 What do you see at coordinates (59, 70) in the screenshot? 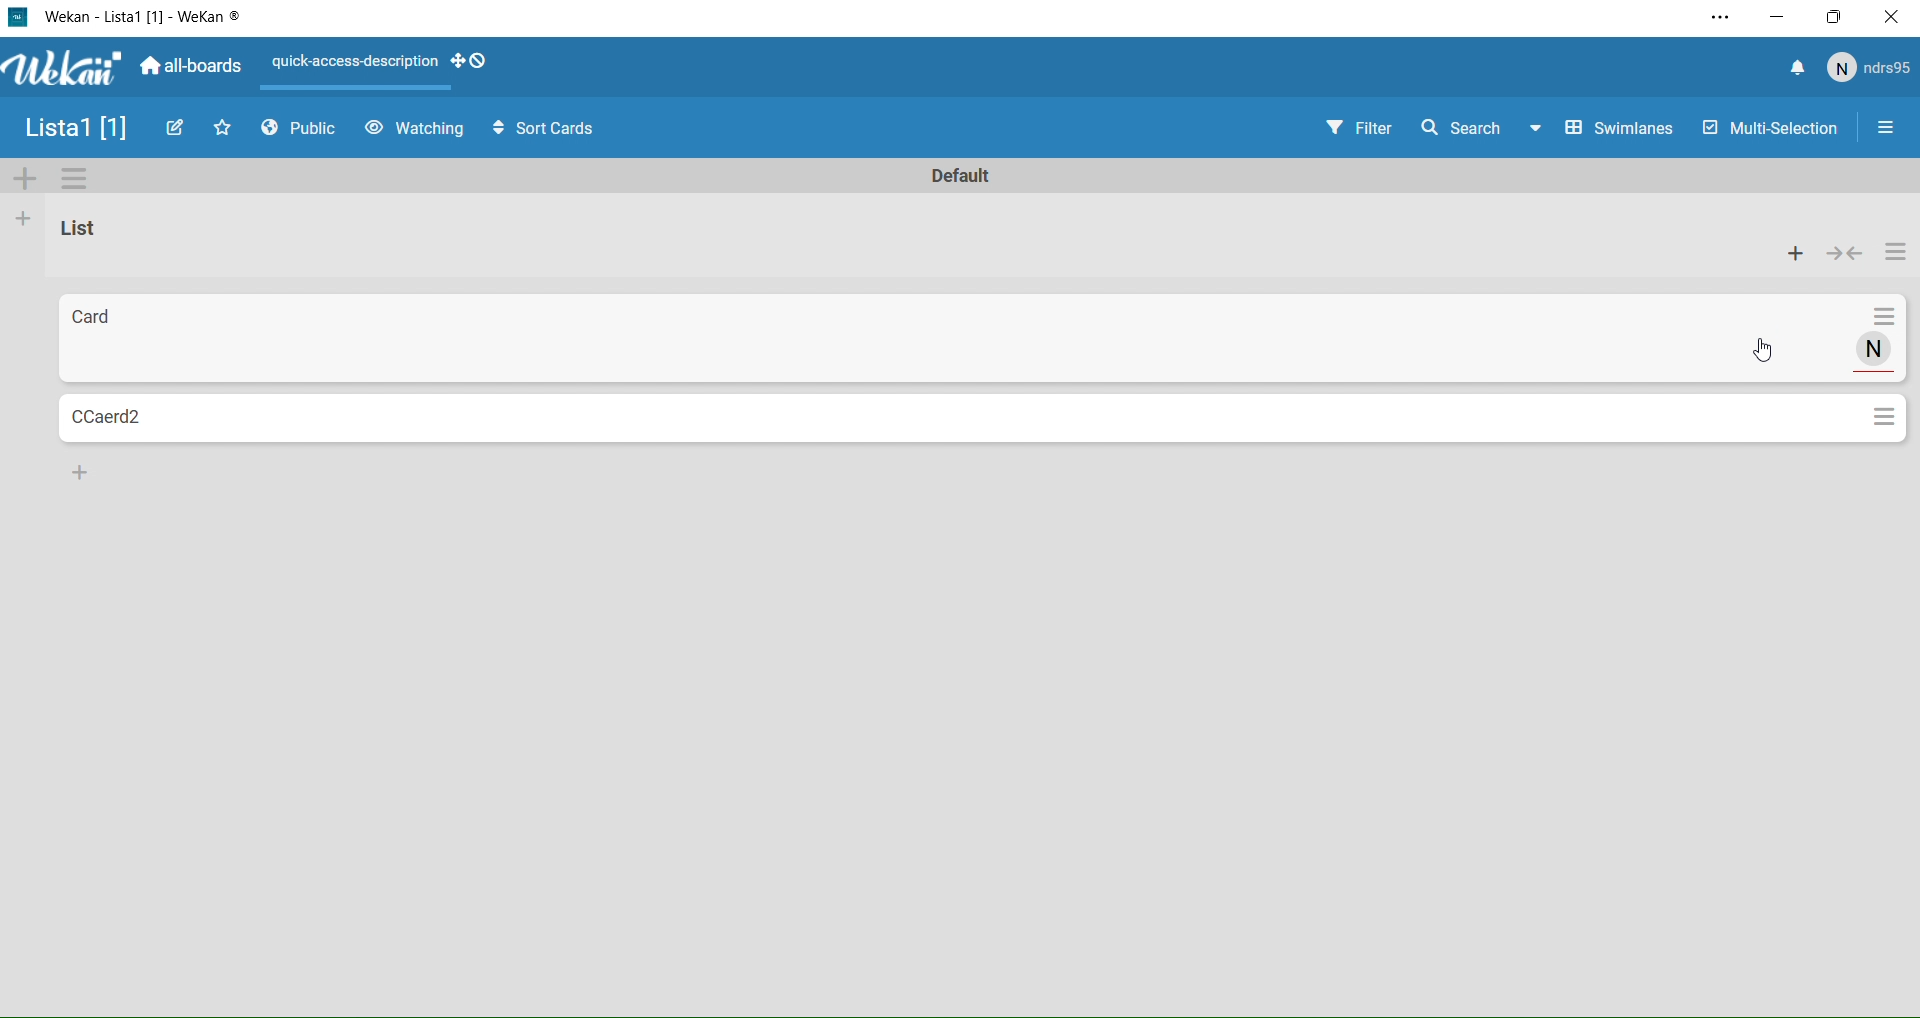
I see `Wekan logo` at bounding box center [59, 70].